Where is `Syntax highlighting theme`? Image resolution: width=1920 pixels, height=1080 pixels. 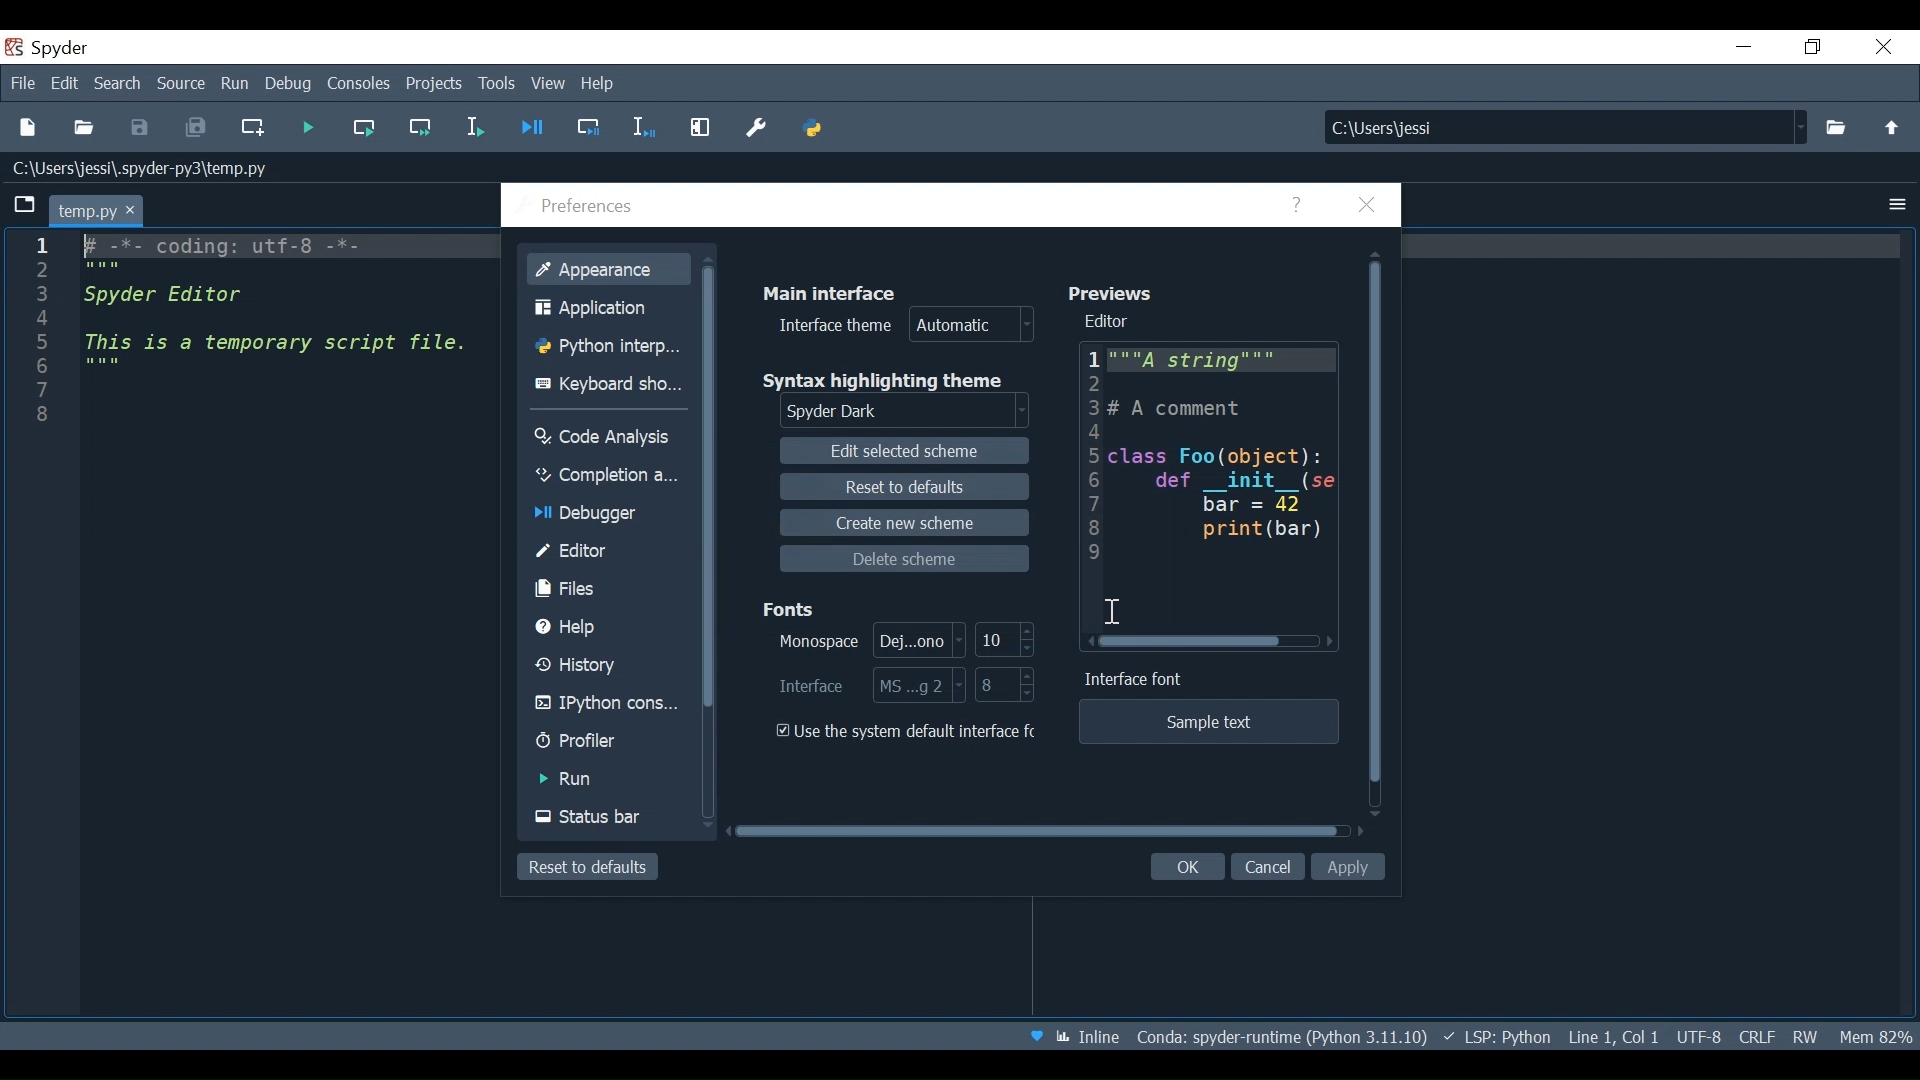 Syntax highlighting theme is located at coordinates (885, 380).